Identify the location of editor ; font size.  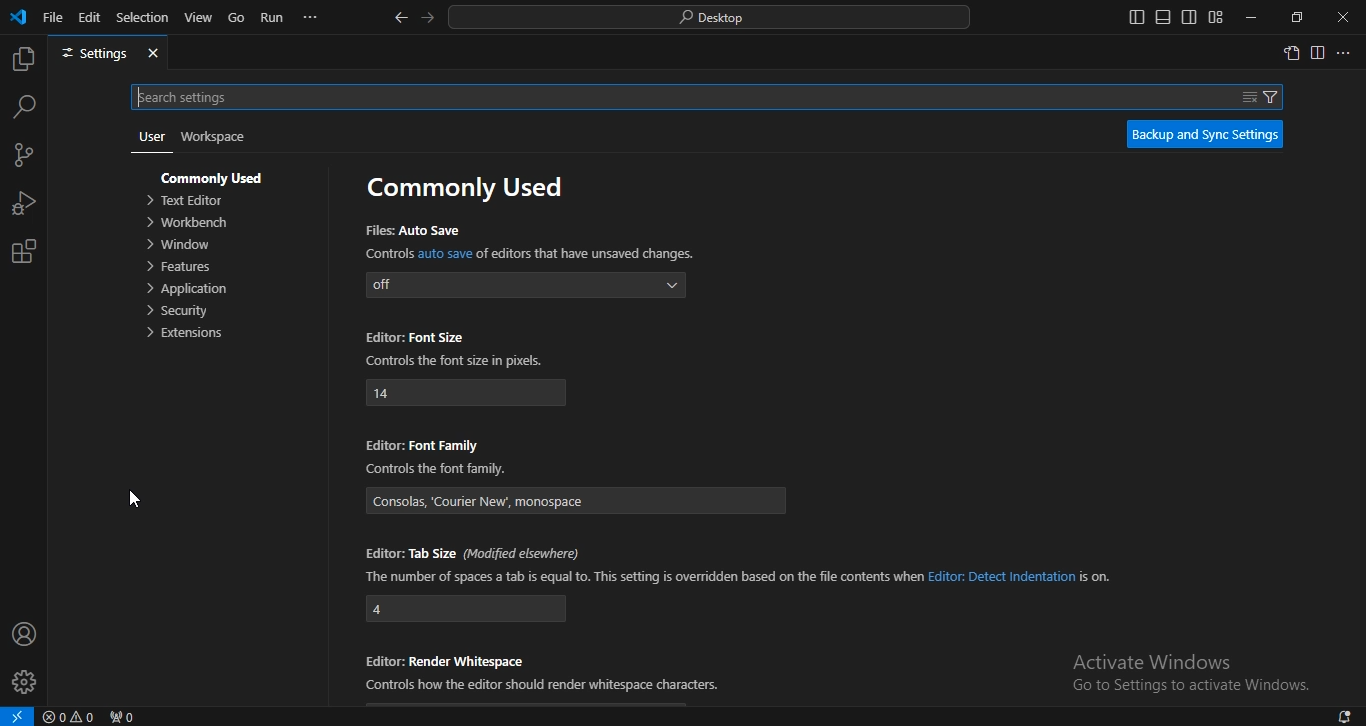
(468, 393).